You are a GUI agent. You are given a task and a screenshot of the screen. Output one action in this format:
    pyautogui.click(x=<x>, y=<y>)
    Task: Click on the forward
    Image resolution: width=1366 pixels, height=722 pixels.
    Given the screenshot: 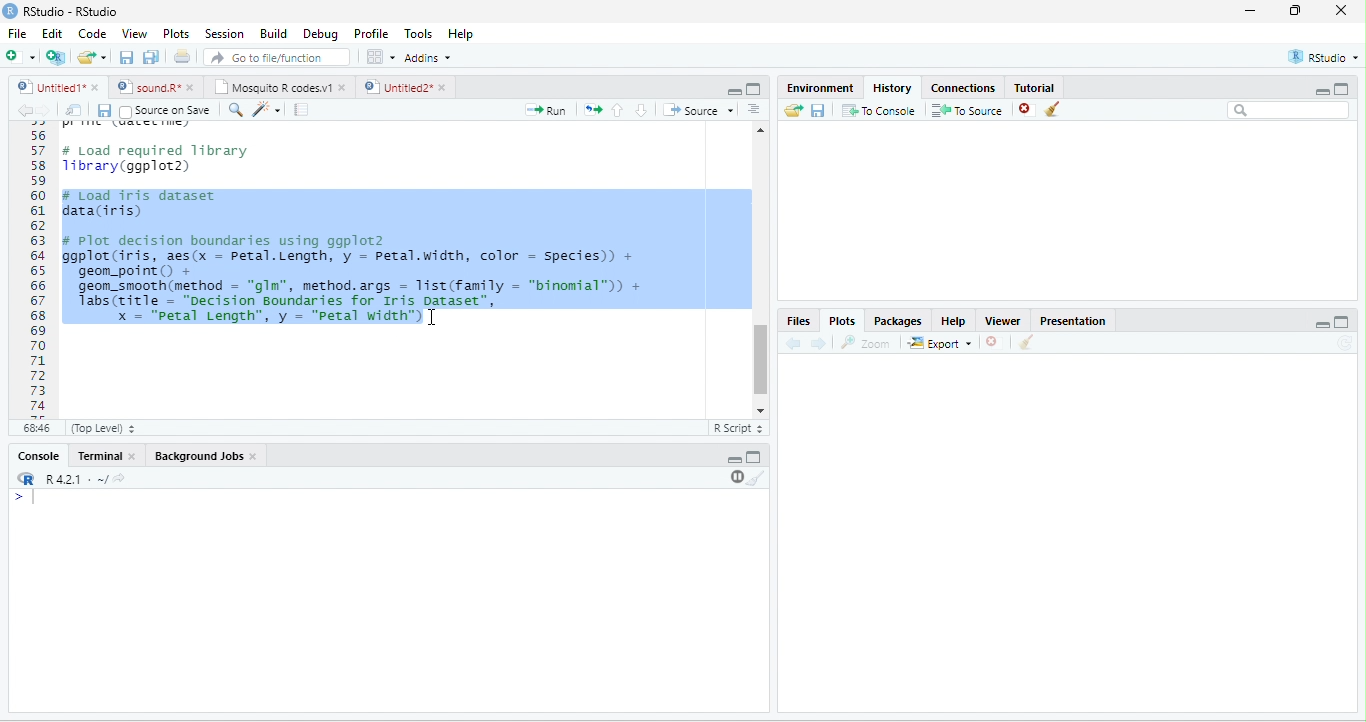 What is the action you would take?
    pyautogui.click(x=818, y=344)
    